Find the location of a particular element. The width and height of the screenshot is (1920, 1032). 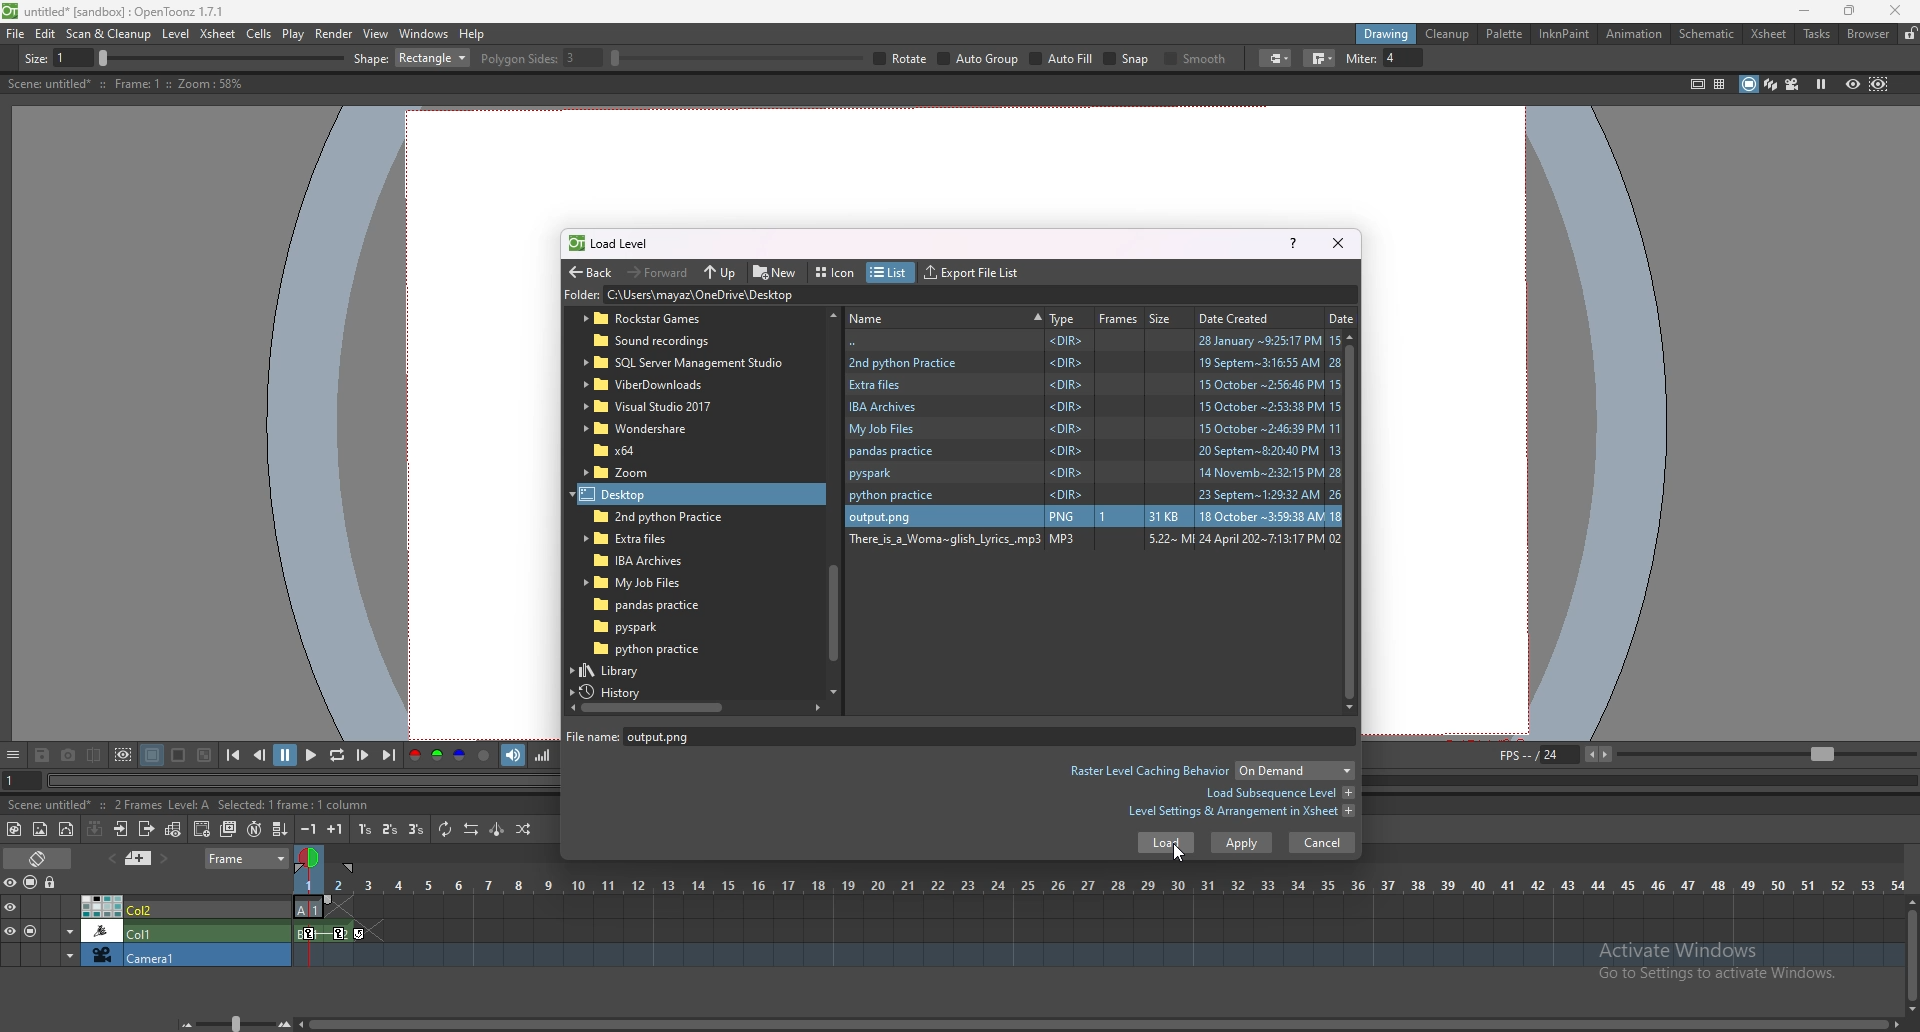

folder is located at coordinates (684, 363).